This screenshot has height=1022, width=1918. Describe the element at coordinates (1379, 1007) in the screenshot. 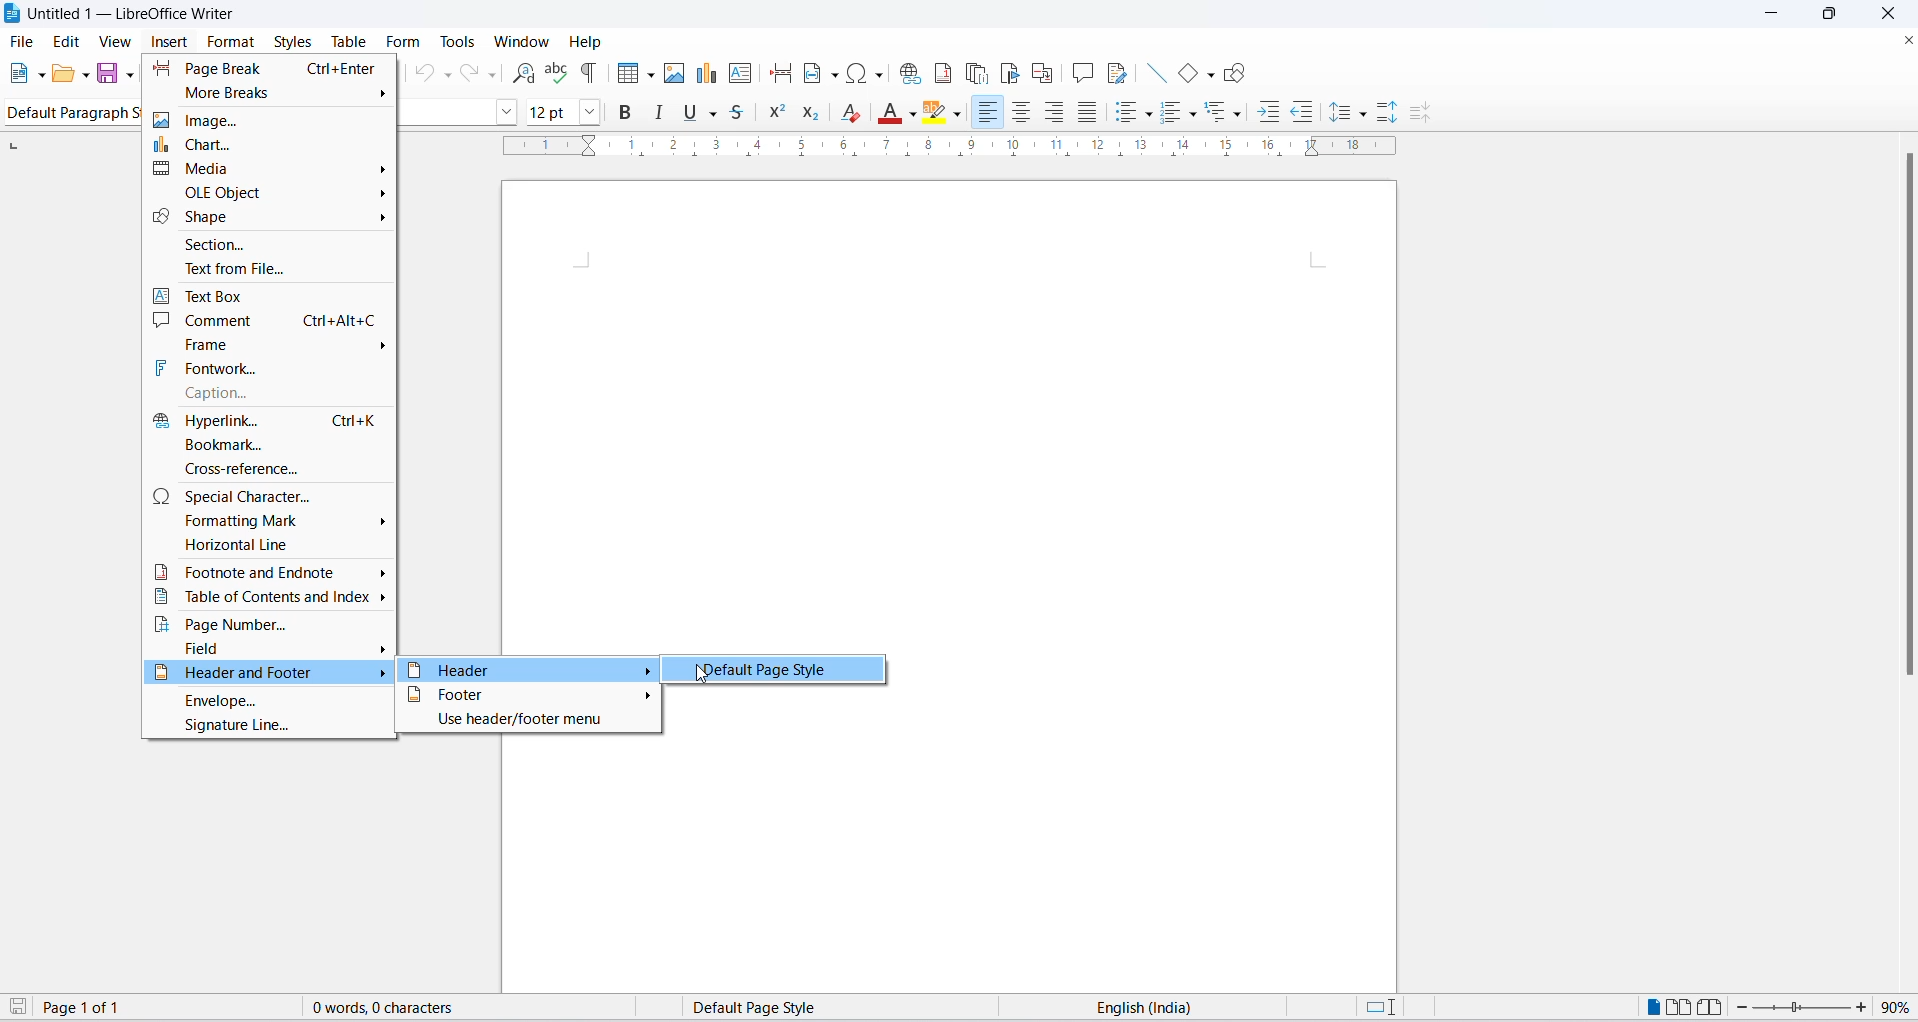

I see `standard selection` at that location.